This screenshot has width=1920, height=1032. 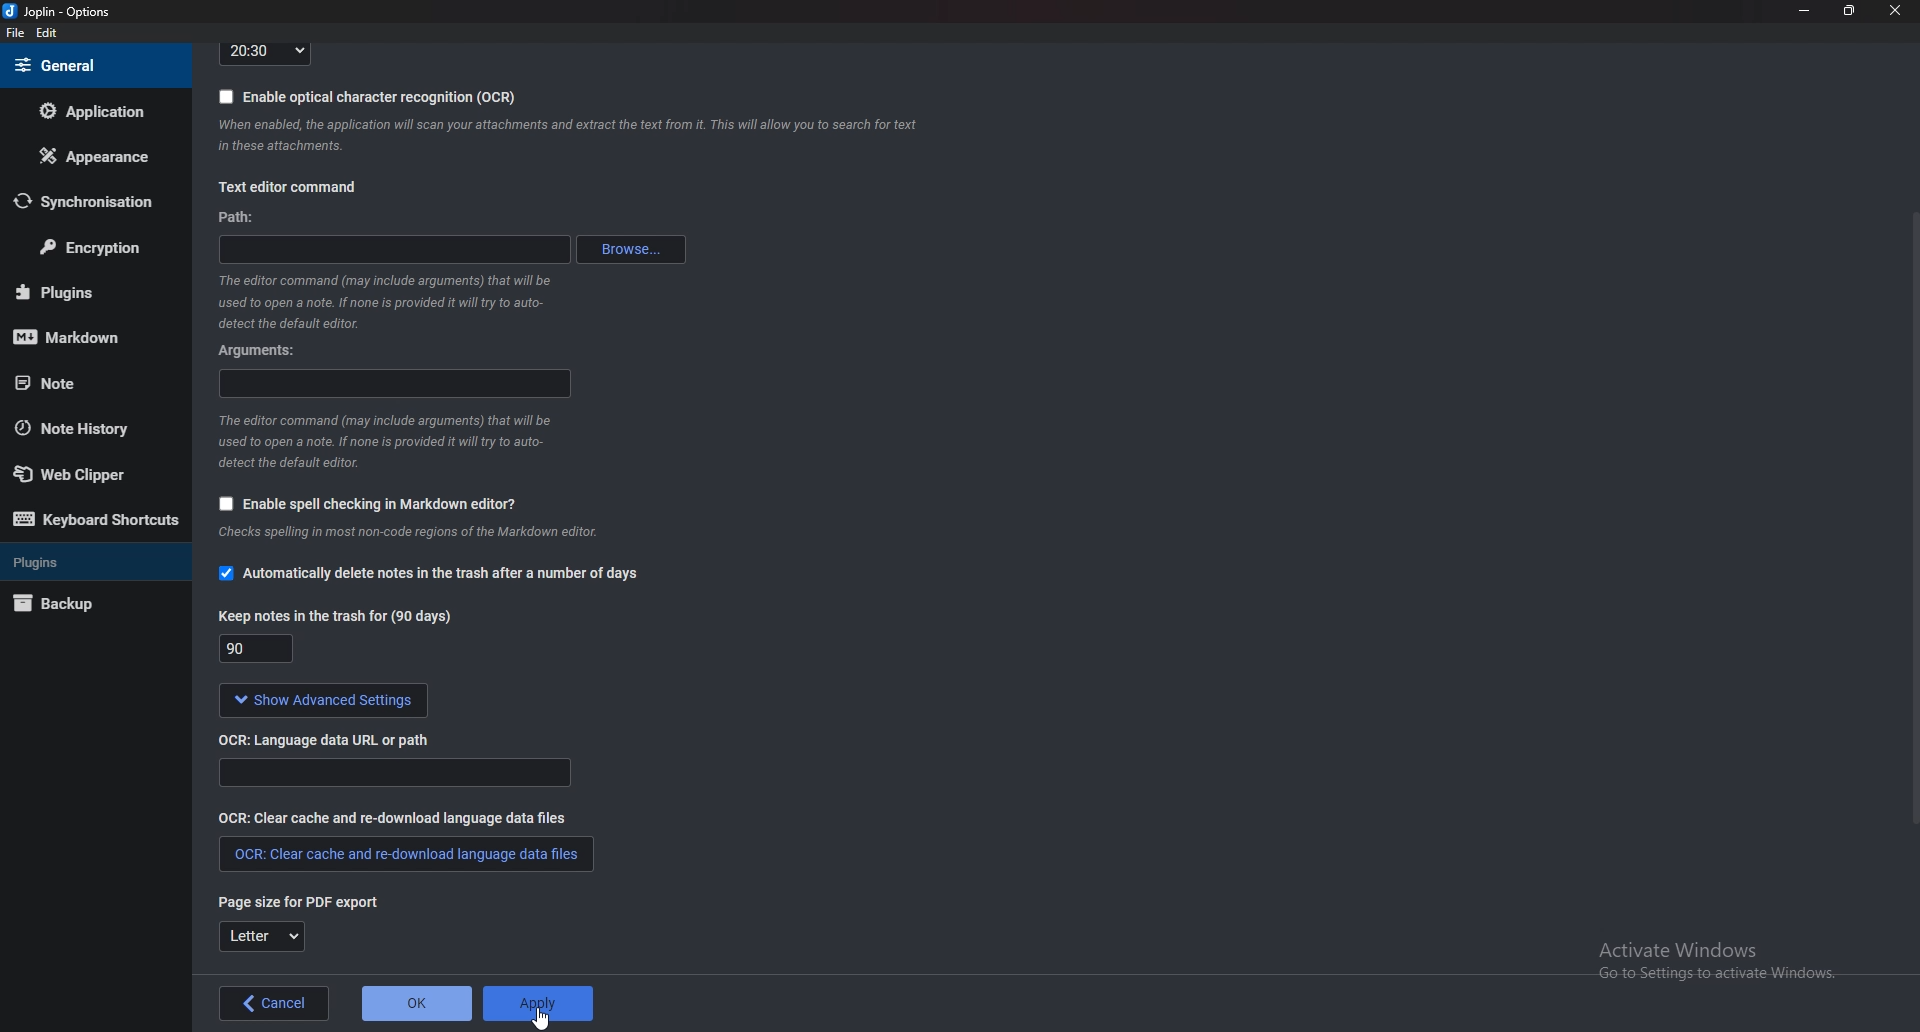 I want to click on Web clipper, so click(x=89, y=475).